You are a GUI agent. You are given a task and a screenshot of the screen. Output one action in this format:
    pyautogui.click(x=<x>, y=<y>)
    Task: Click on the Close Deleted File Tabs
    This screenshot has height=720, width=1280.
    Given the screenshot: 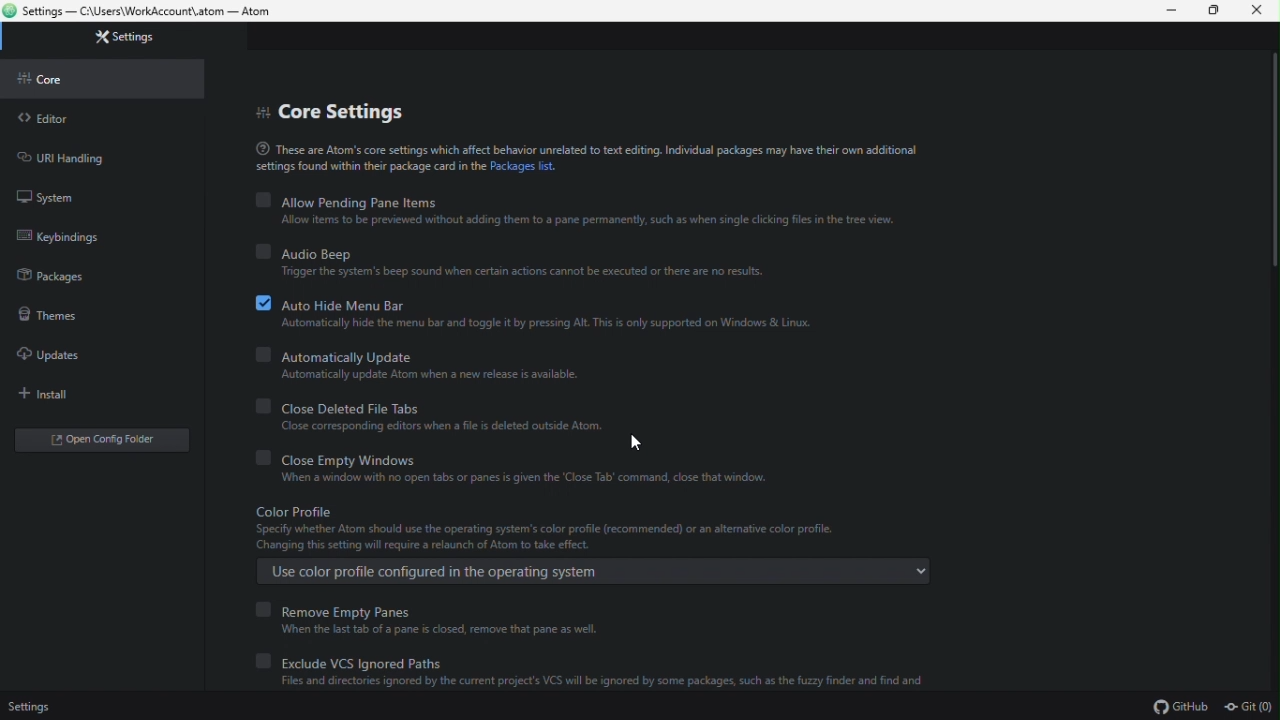 What is the action you would take?
    pyautogui.click(x=361, y=406)
    